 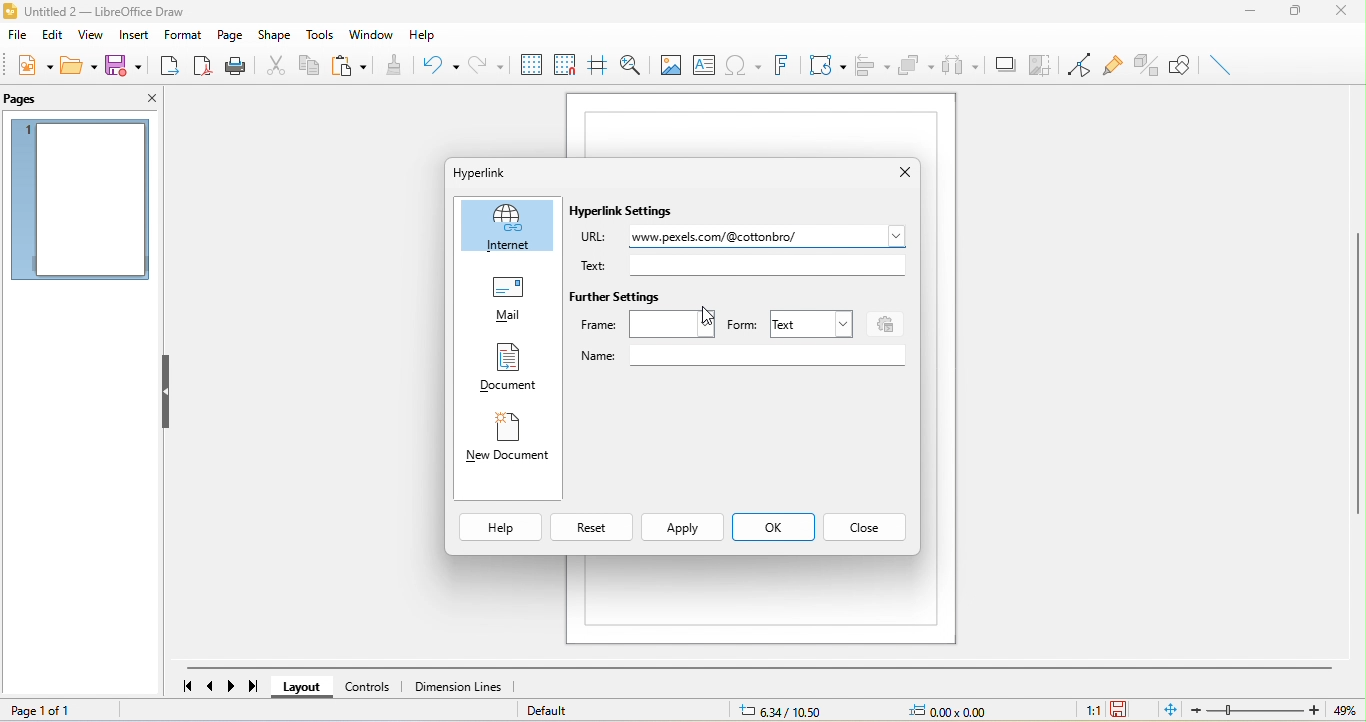 I want to click on tools, so click(x=319, y=35).